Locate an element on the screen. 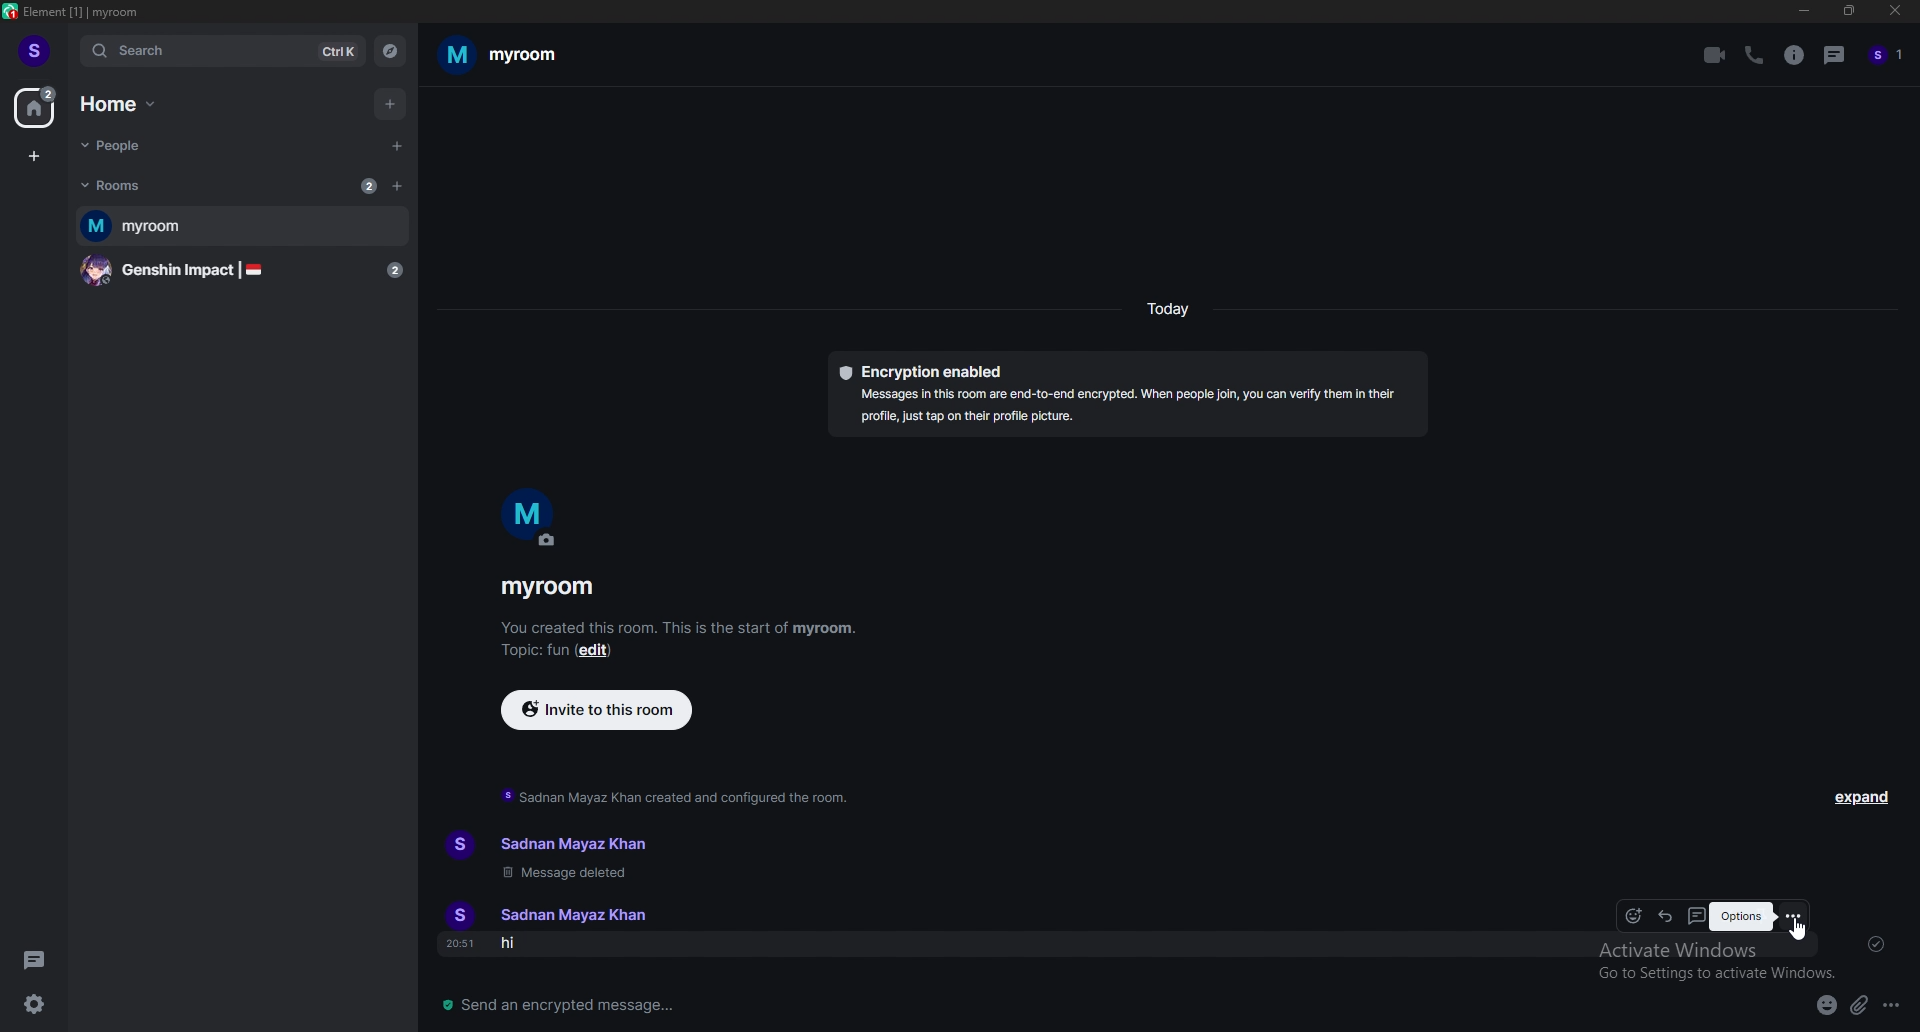 The width and height of the screenshot is (1920, 1032). expand is located at coordinates (1864, 797).